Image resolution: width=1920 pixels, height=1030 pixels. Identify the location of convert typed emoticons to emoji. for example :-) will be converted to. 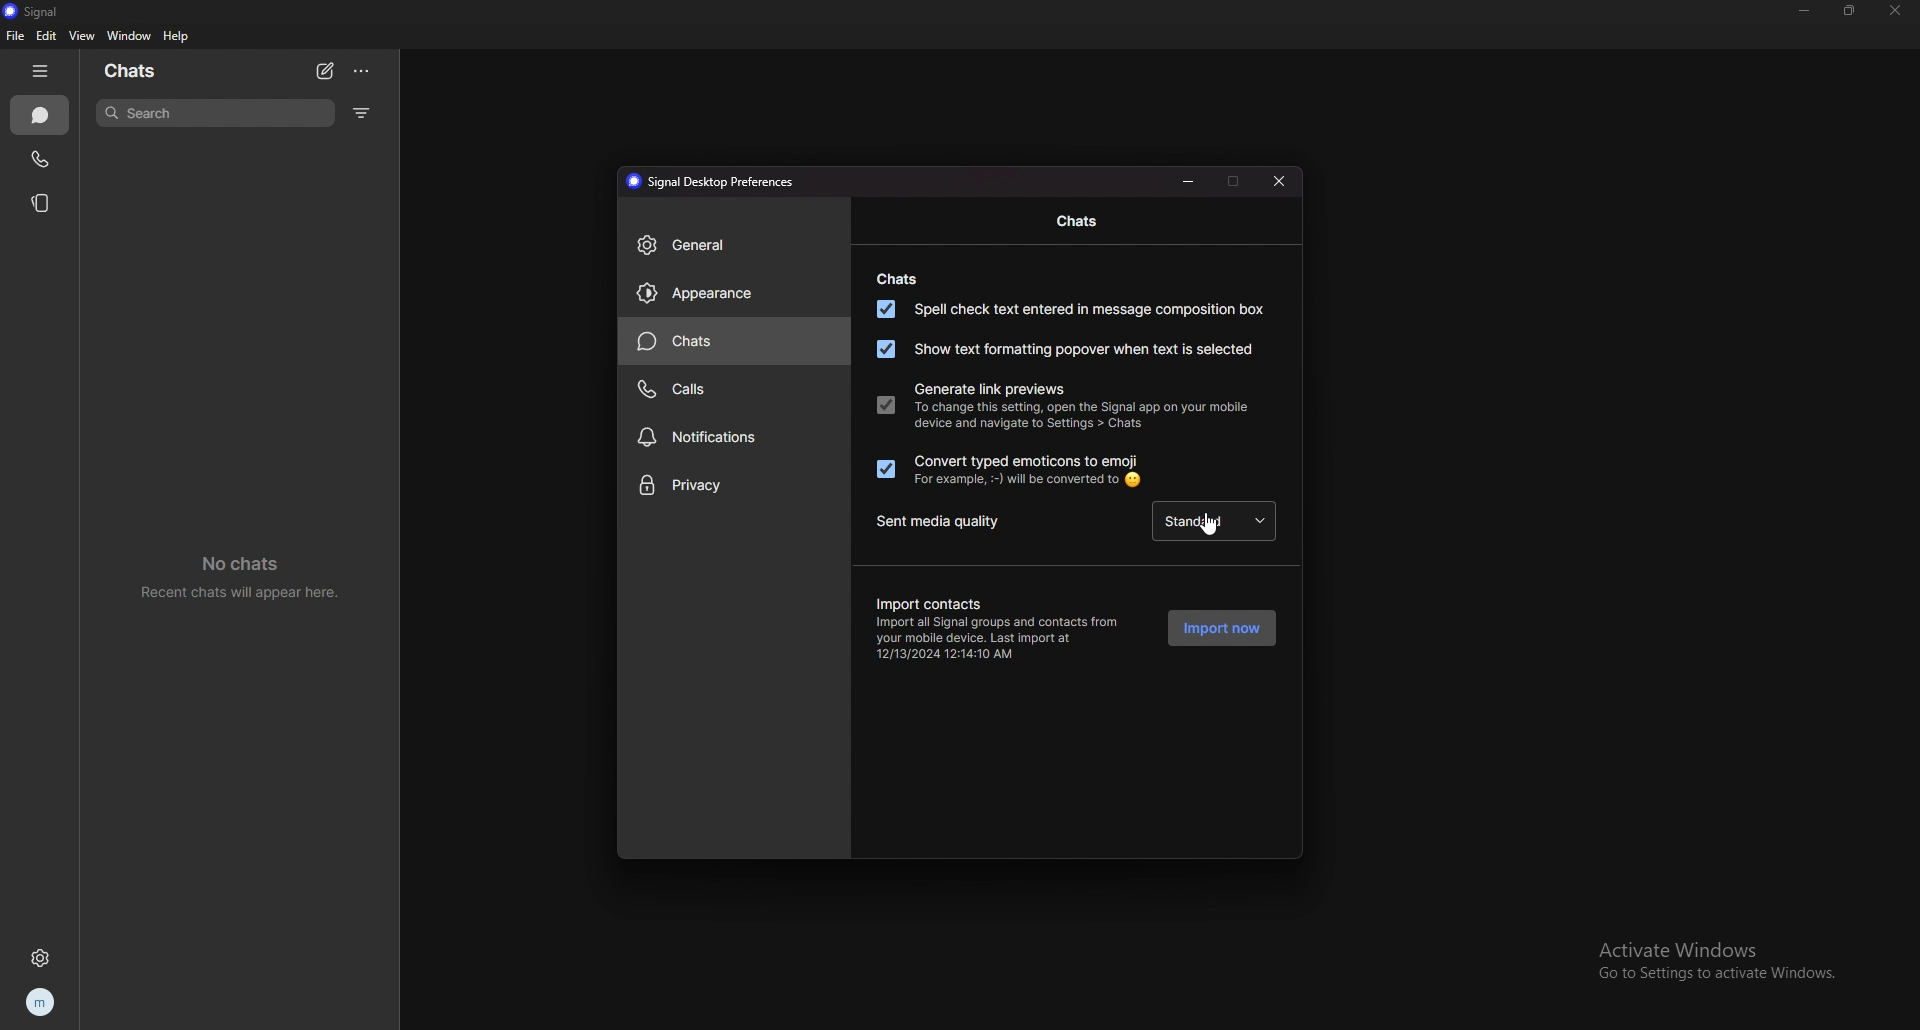
(1008, 470).